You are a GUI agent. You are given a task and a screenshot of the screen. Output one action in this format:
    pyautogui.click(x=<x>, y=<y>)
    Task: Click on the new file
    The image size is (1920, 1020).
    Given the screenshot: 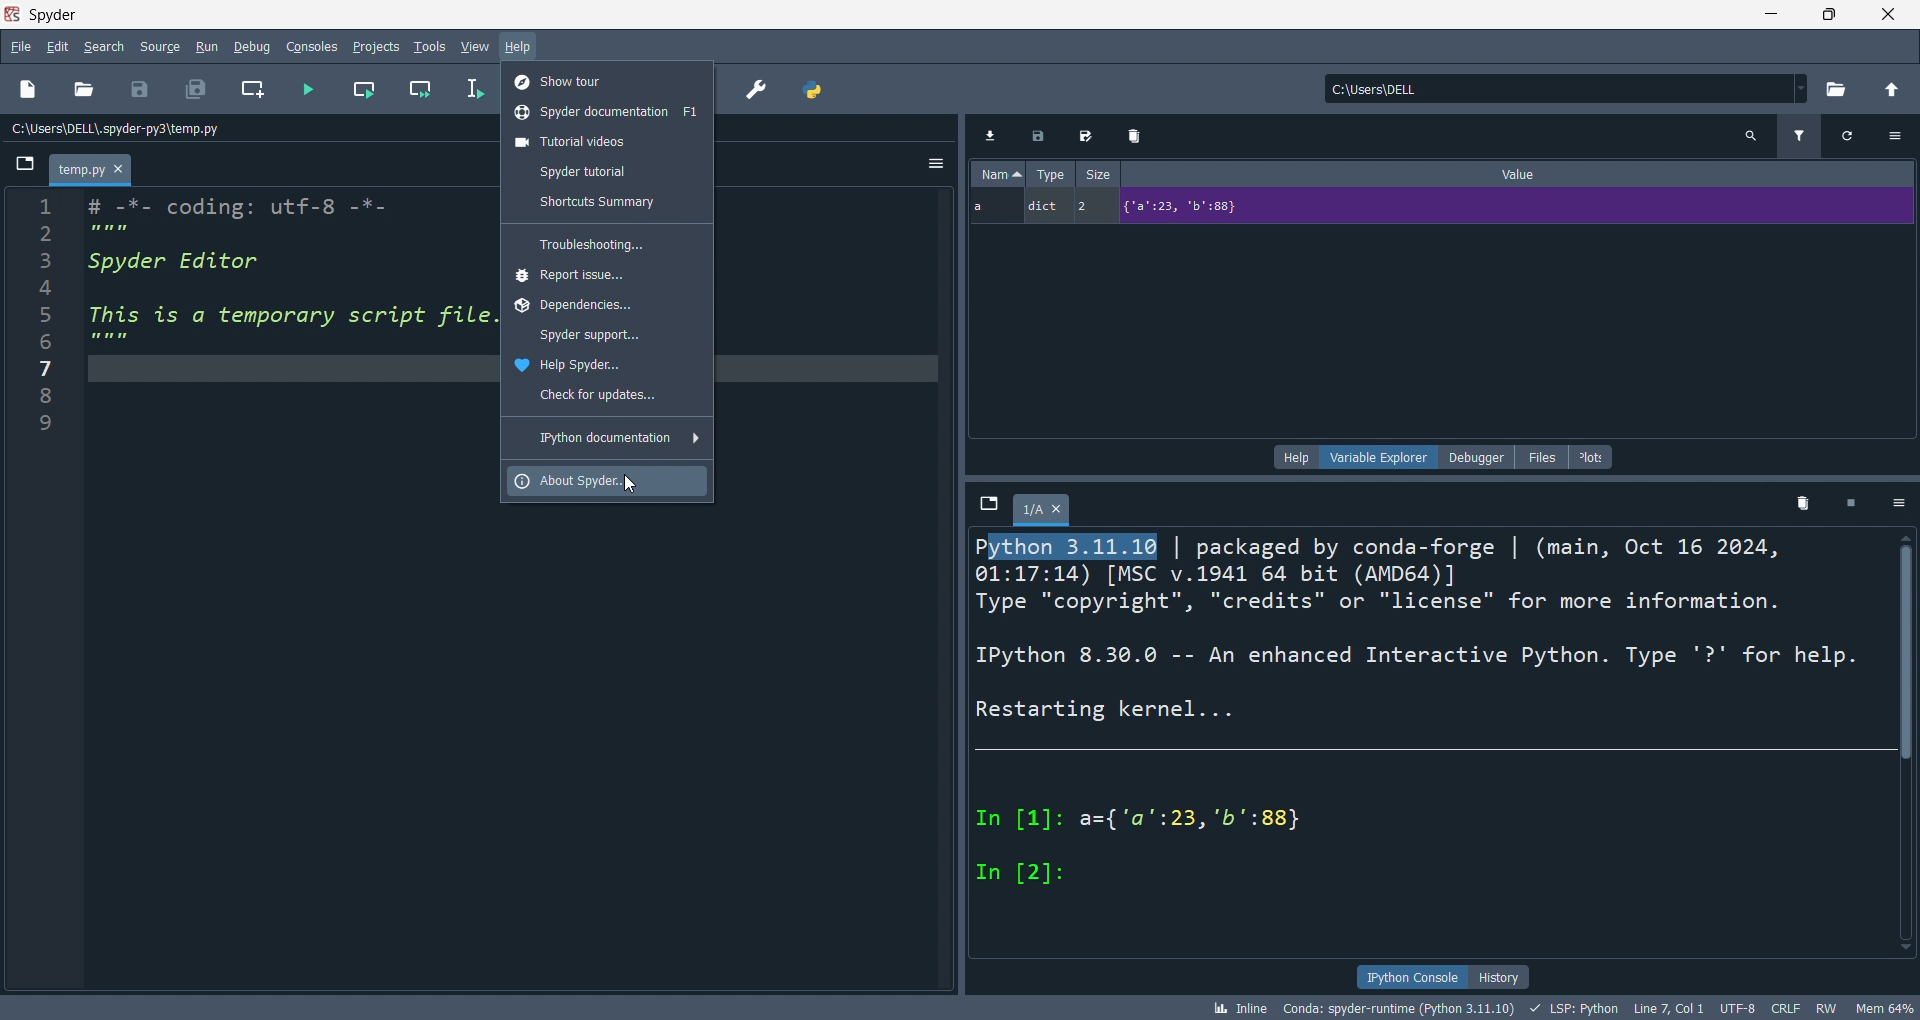 What is the action you would take?
    pyautogui.click(x=30, y=91)
    